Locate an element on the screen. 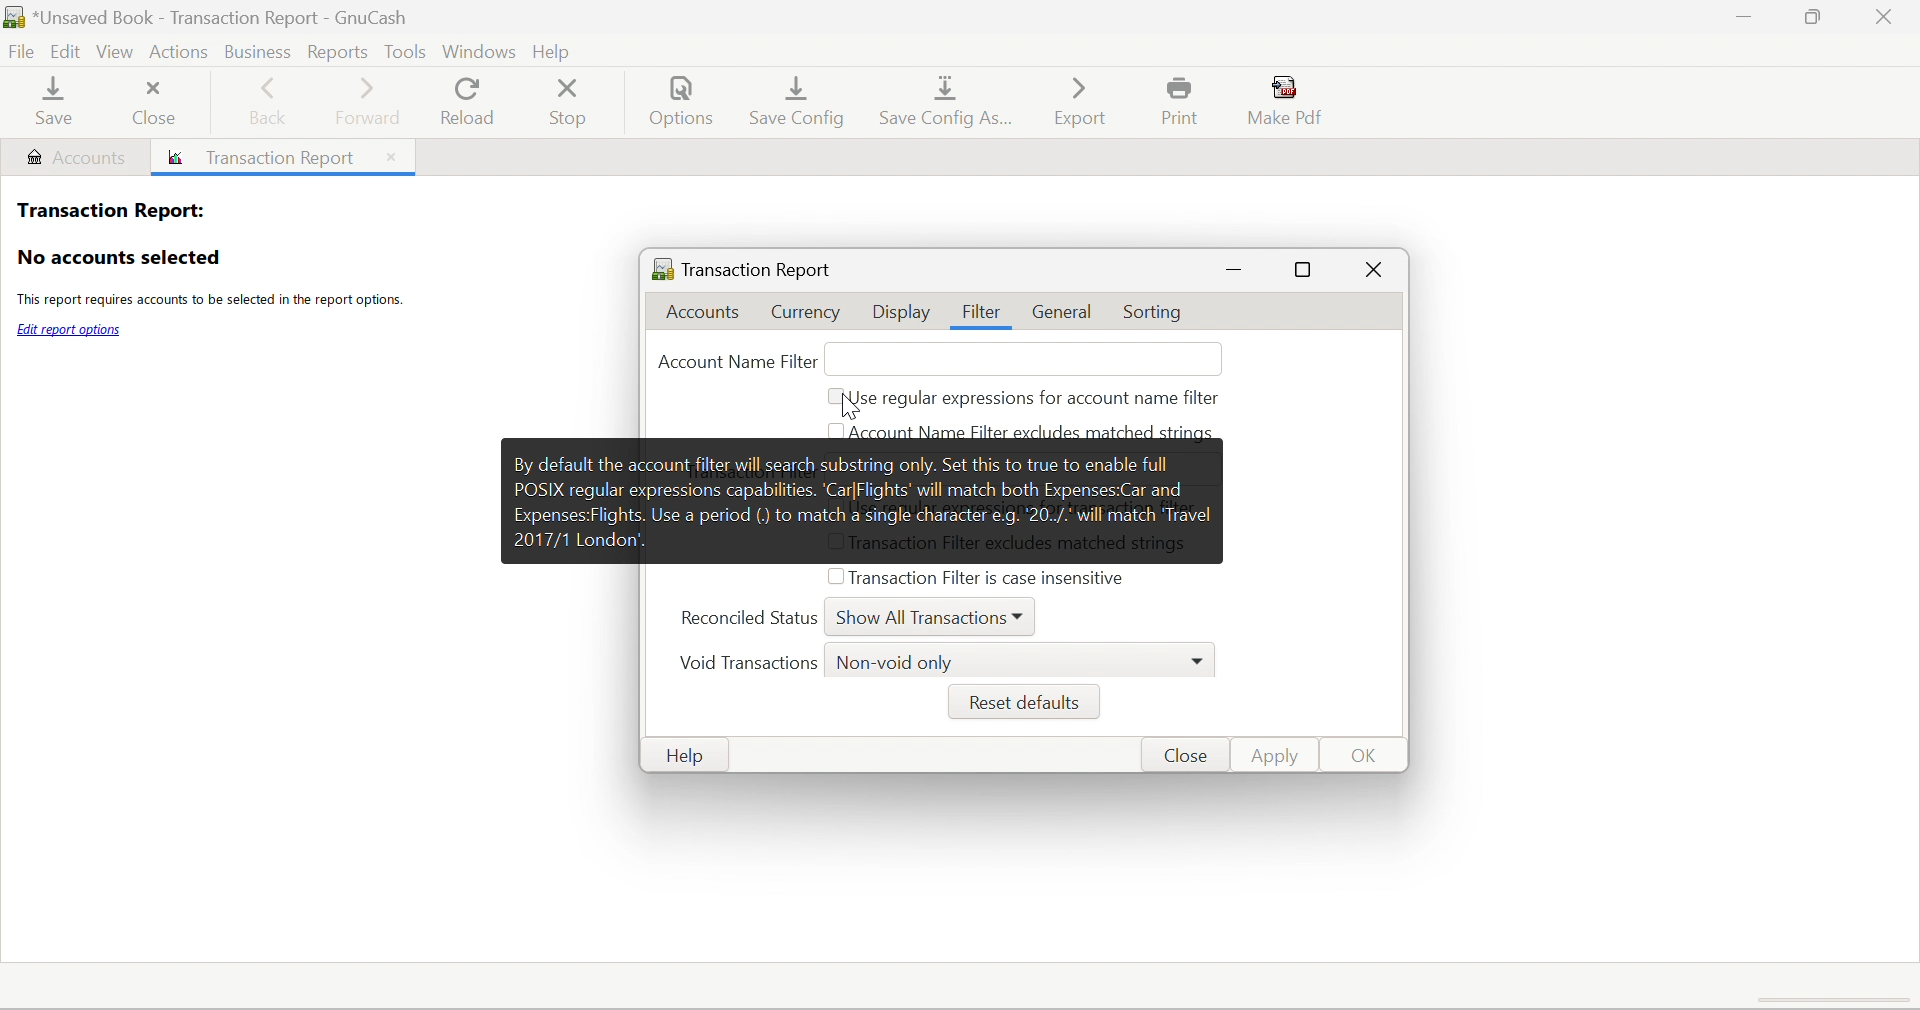  Back is located at coordinates (271, 104).